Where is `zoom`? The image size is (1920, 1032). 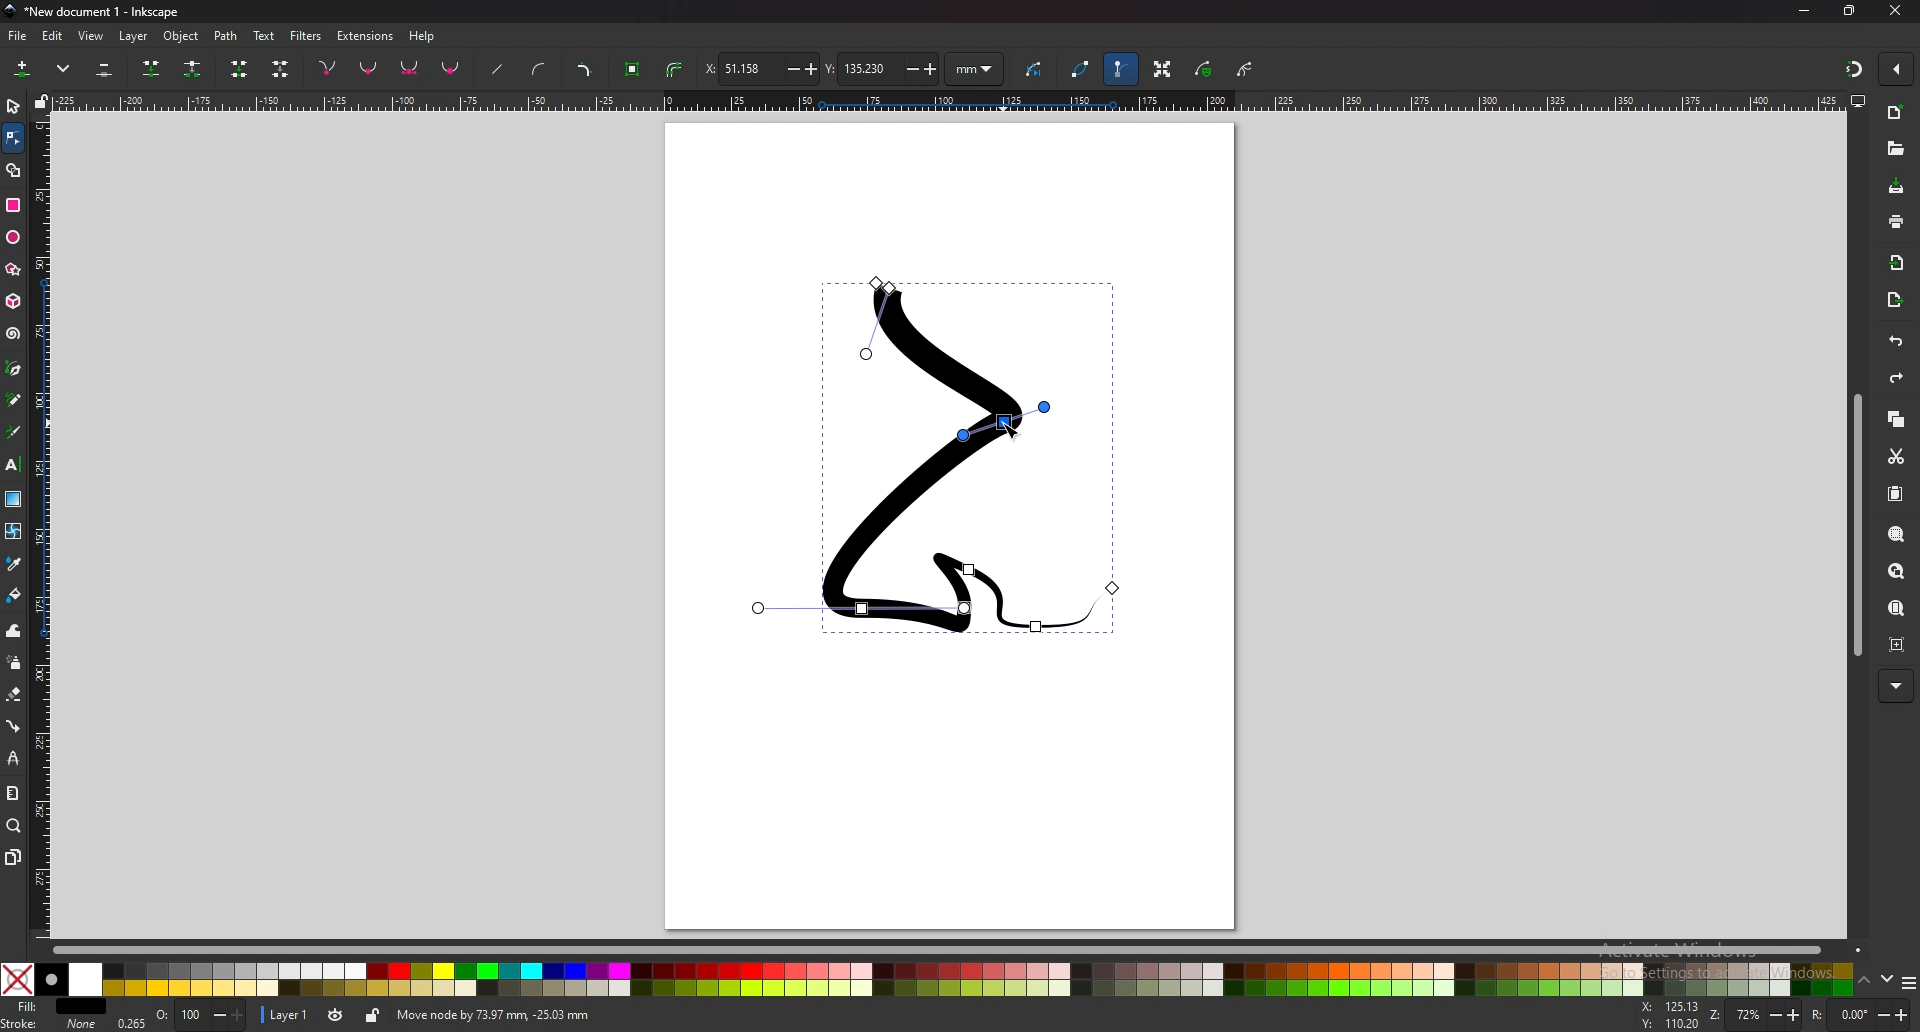 zoom is located at coordinates (1767, 1017).